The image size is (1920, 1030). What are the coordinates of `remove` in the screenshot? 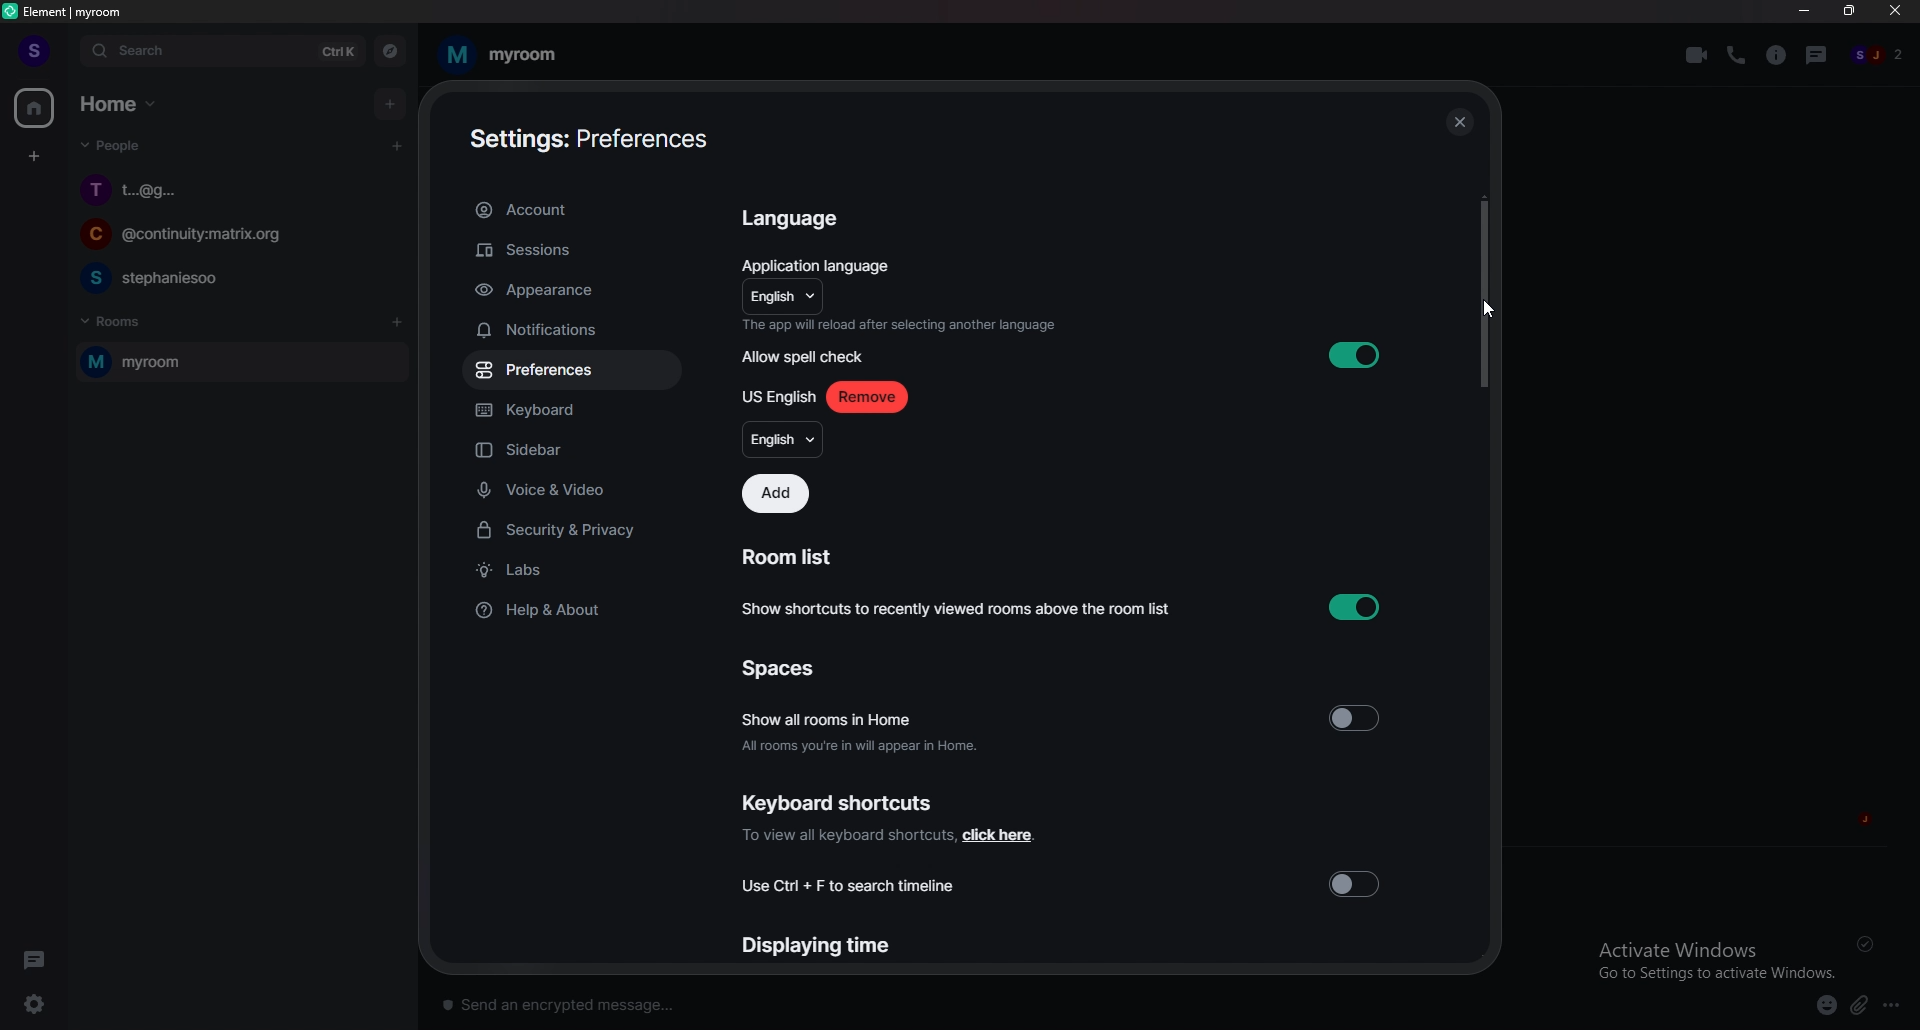 It's located at (867, 396).